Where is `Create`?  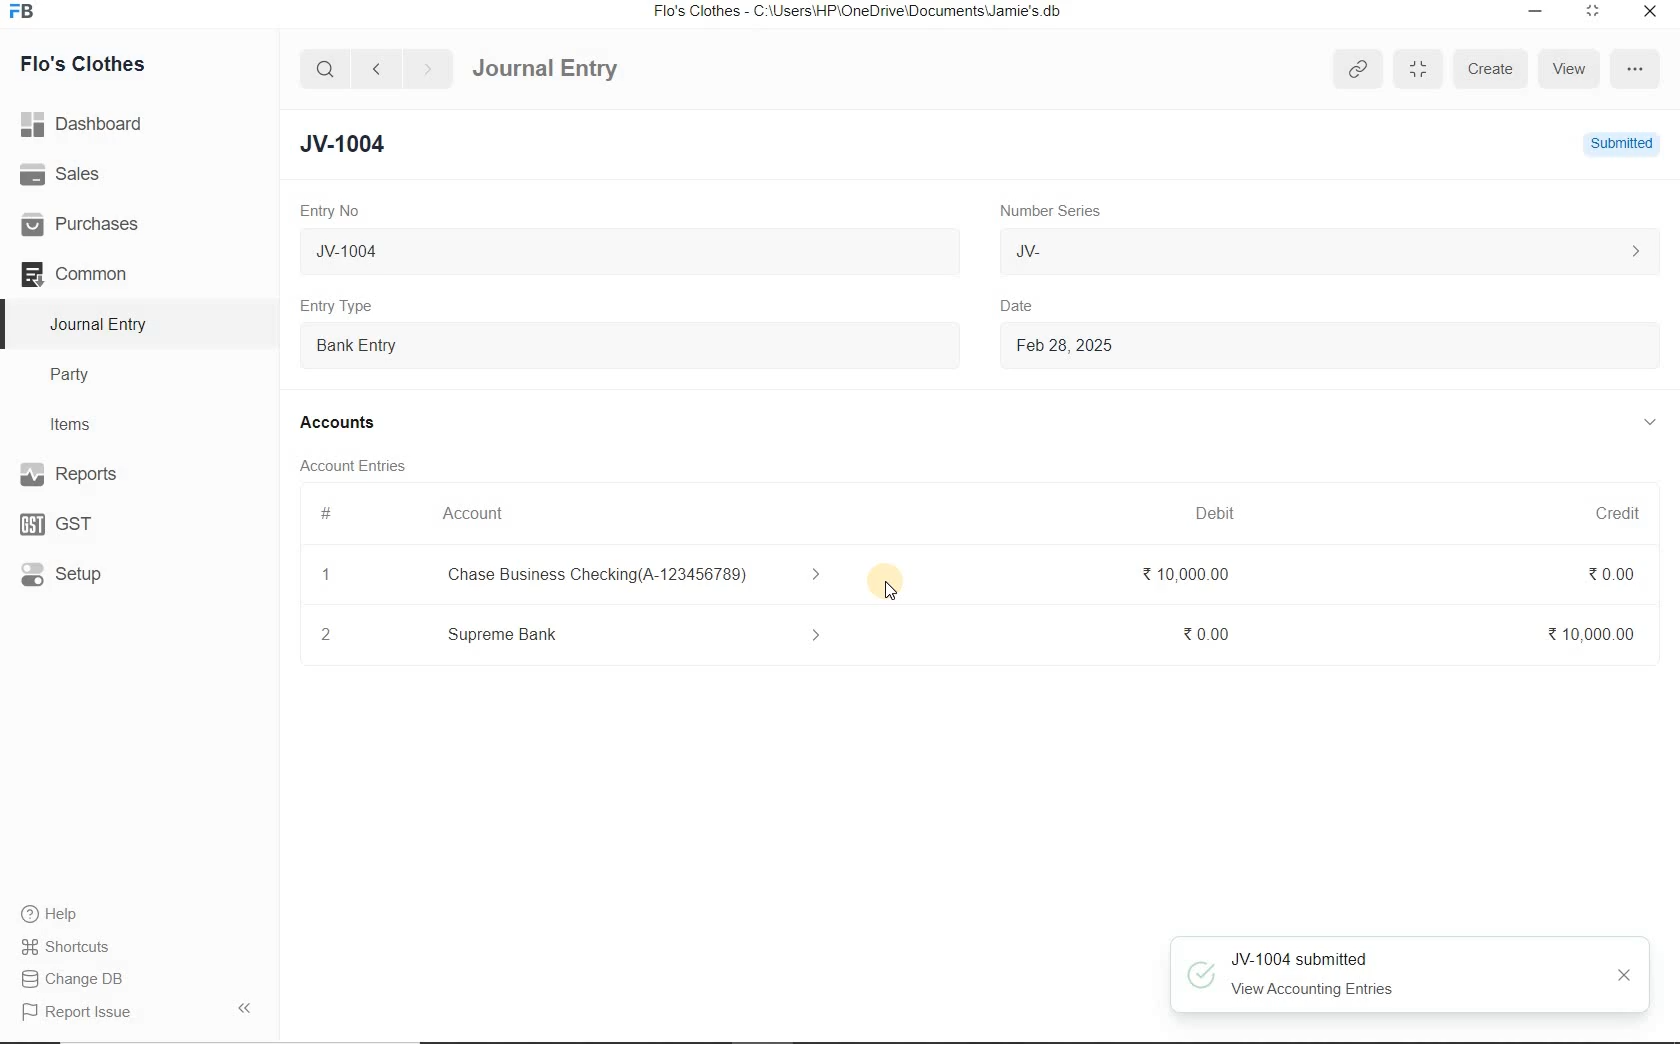 Create is located at coordinates (1486, 68).